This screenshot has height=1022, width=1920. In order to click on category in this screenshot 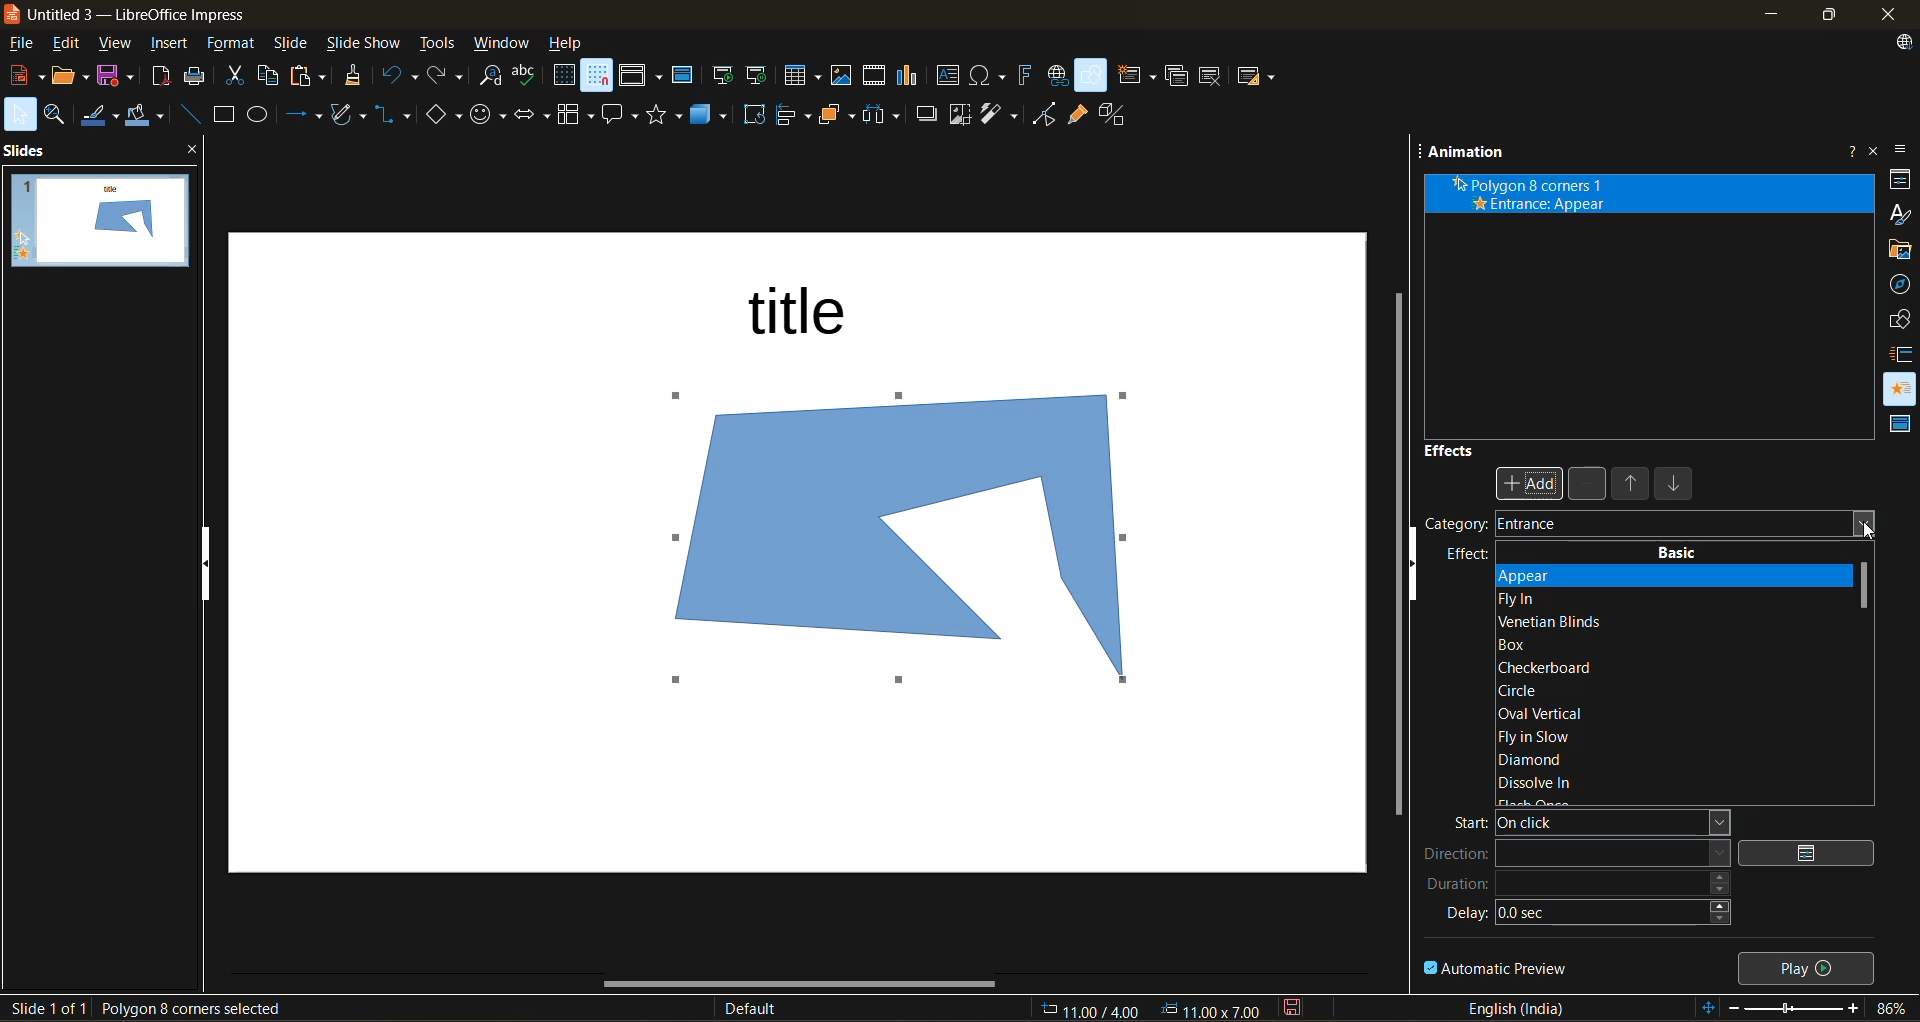, I will do `click(1453, 530)`.